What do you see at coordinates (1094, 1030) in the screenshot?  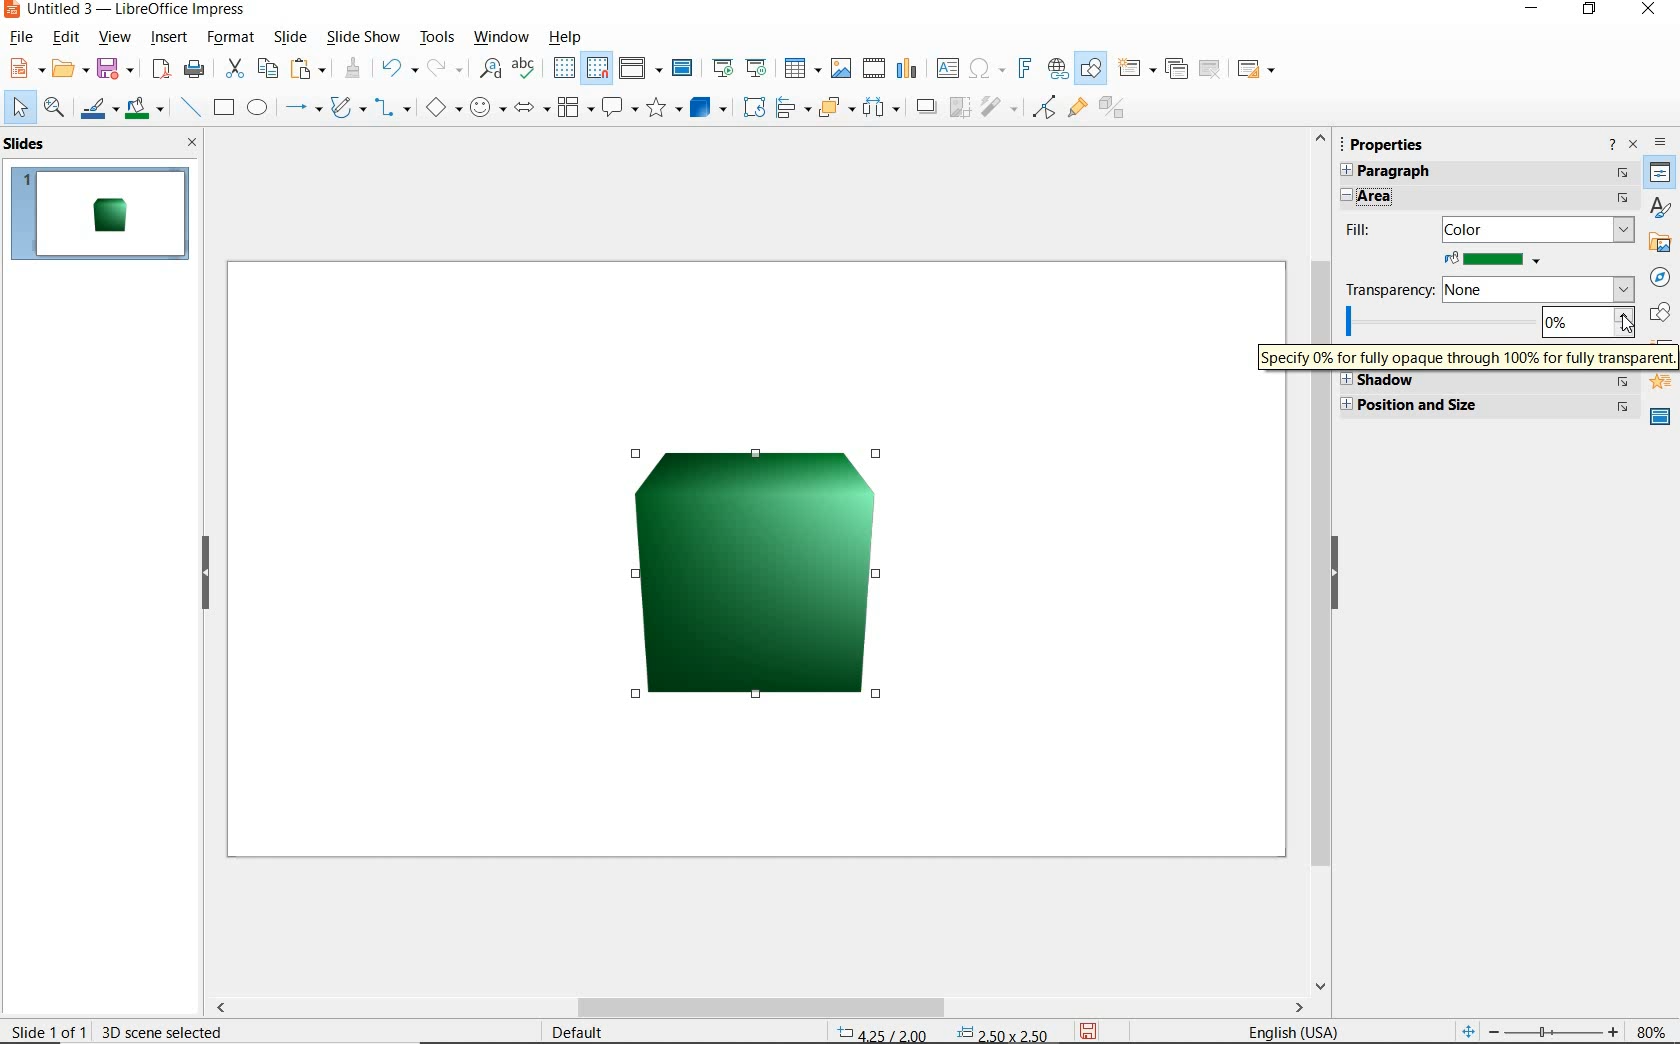 I see `SAVE` at bounding box center [1094, 1030].